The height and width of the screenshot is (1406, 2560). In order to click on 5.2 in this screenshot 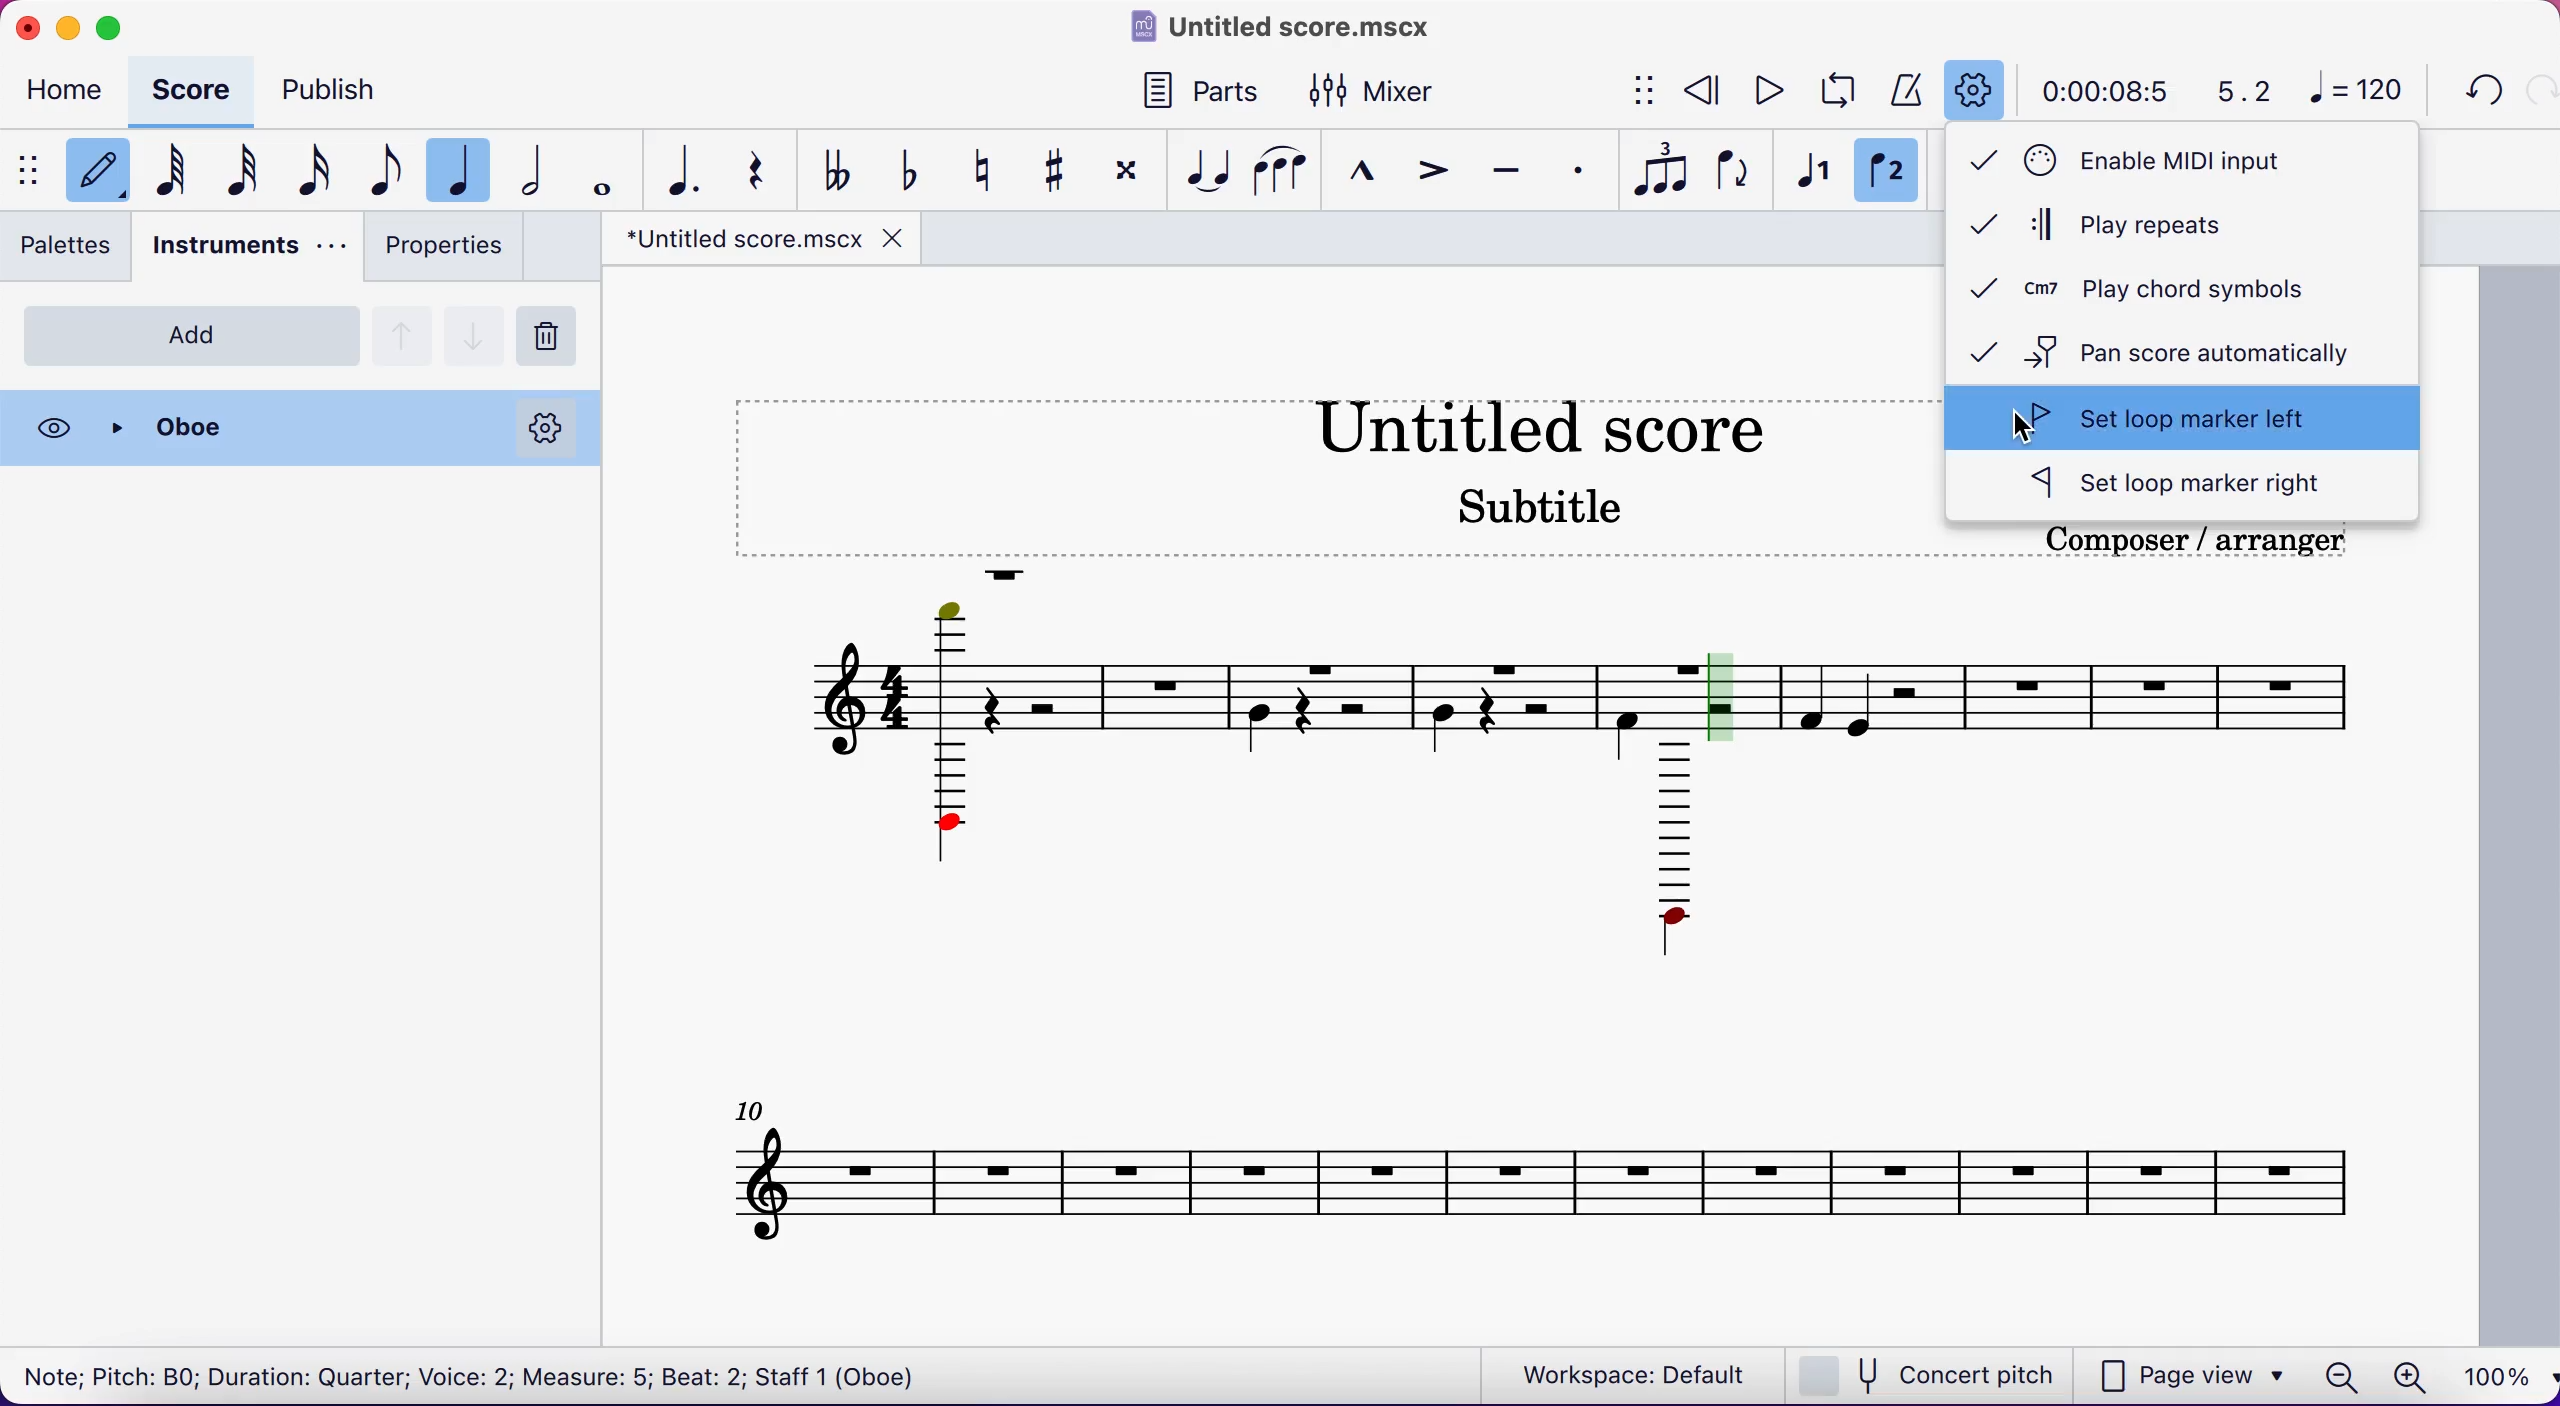, I will do `click(2232, 92)`.